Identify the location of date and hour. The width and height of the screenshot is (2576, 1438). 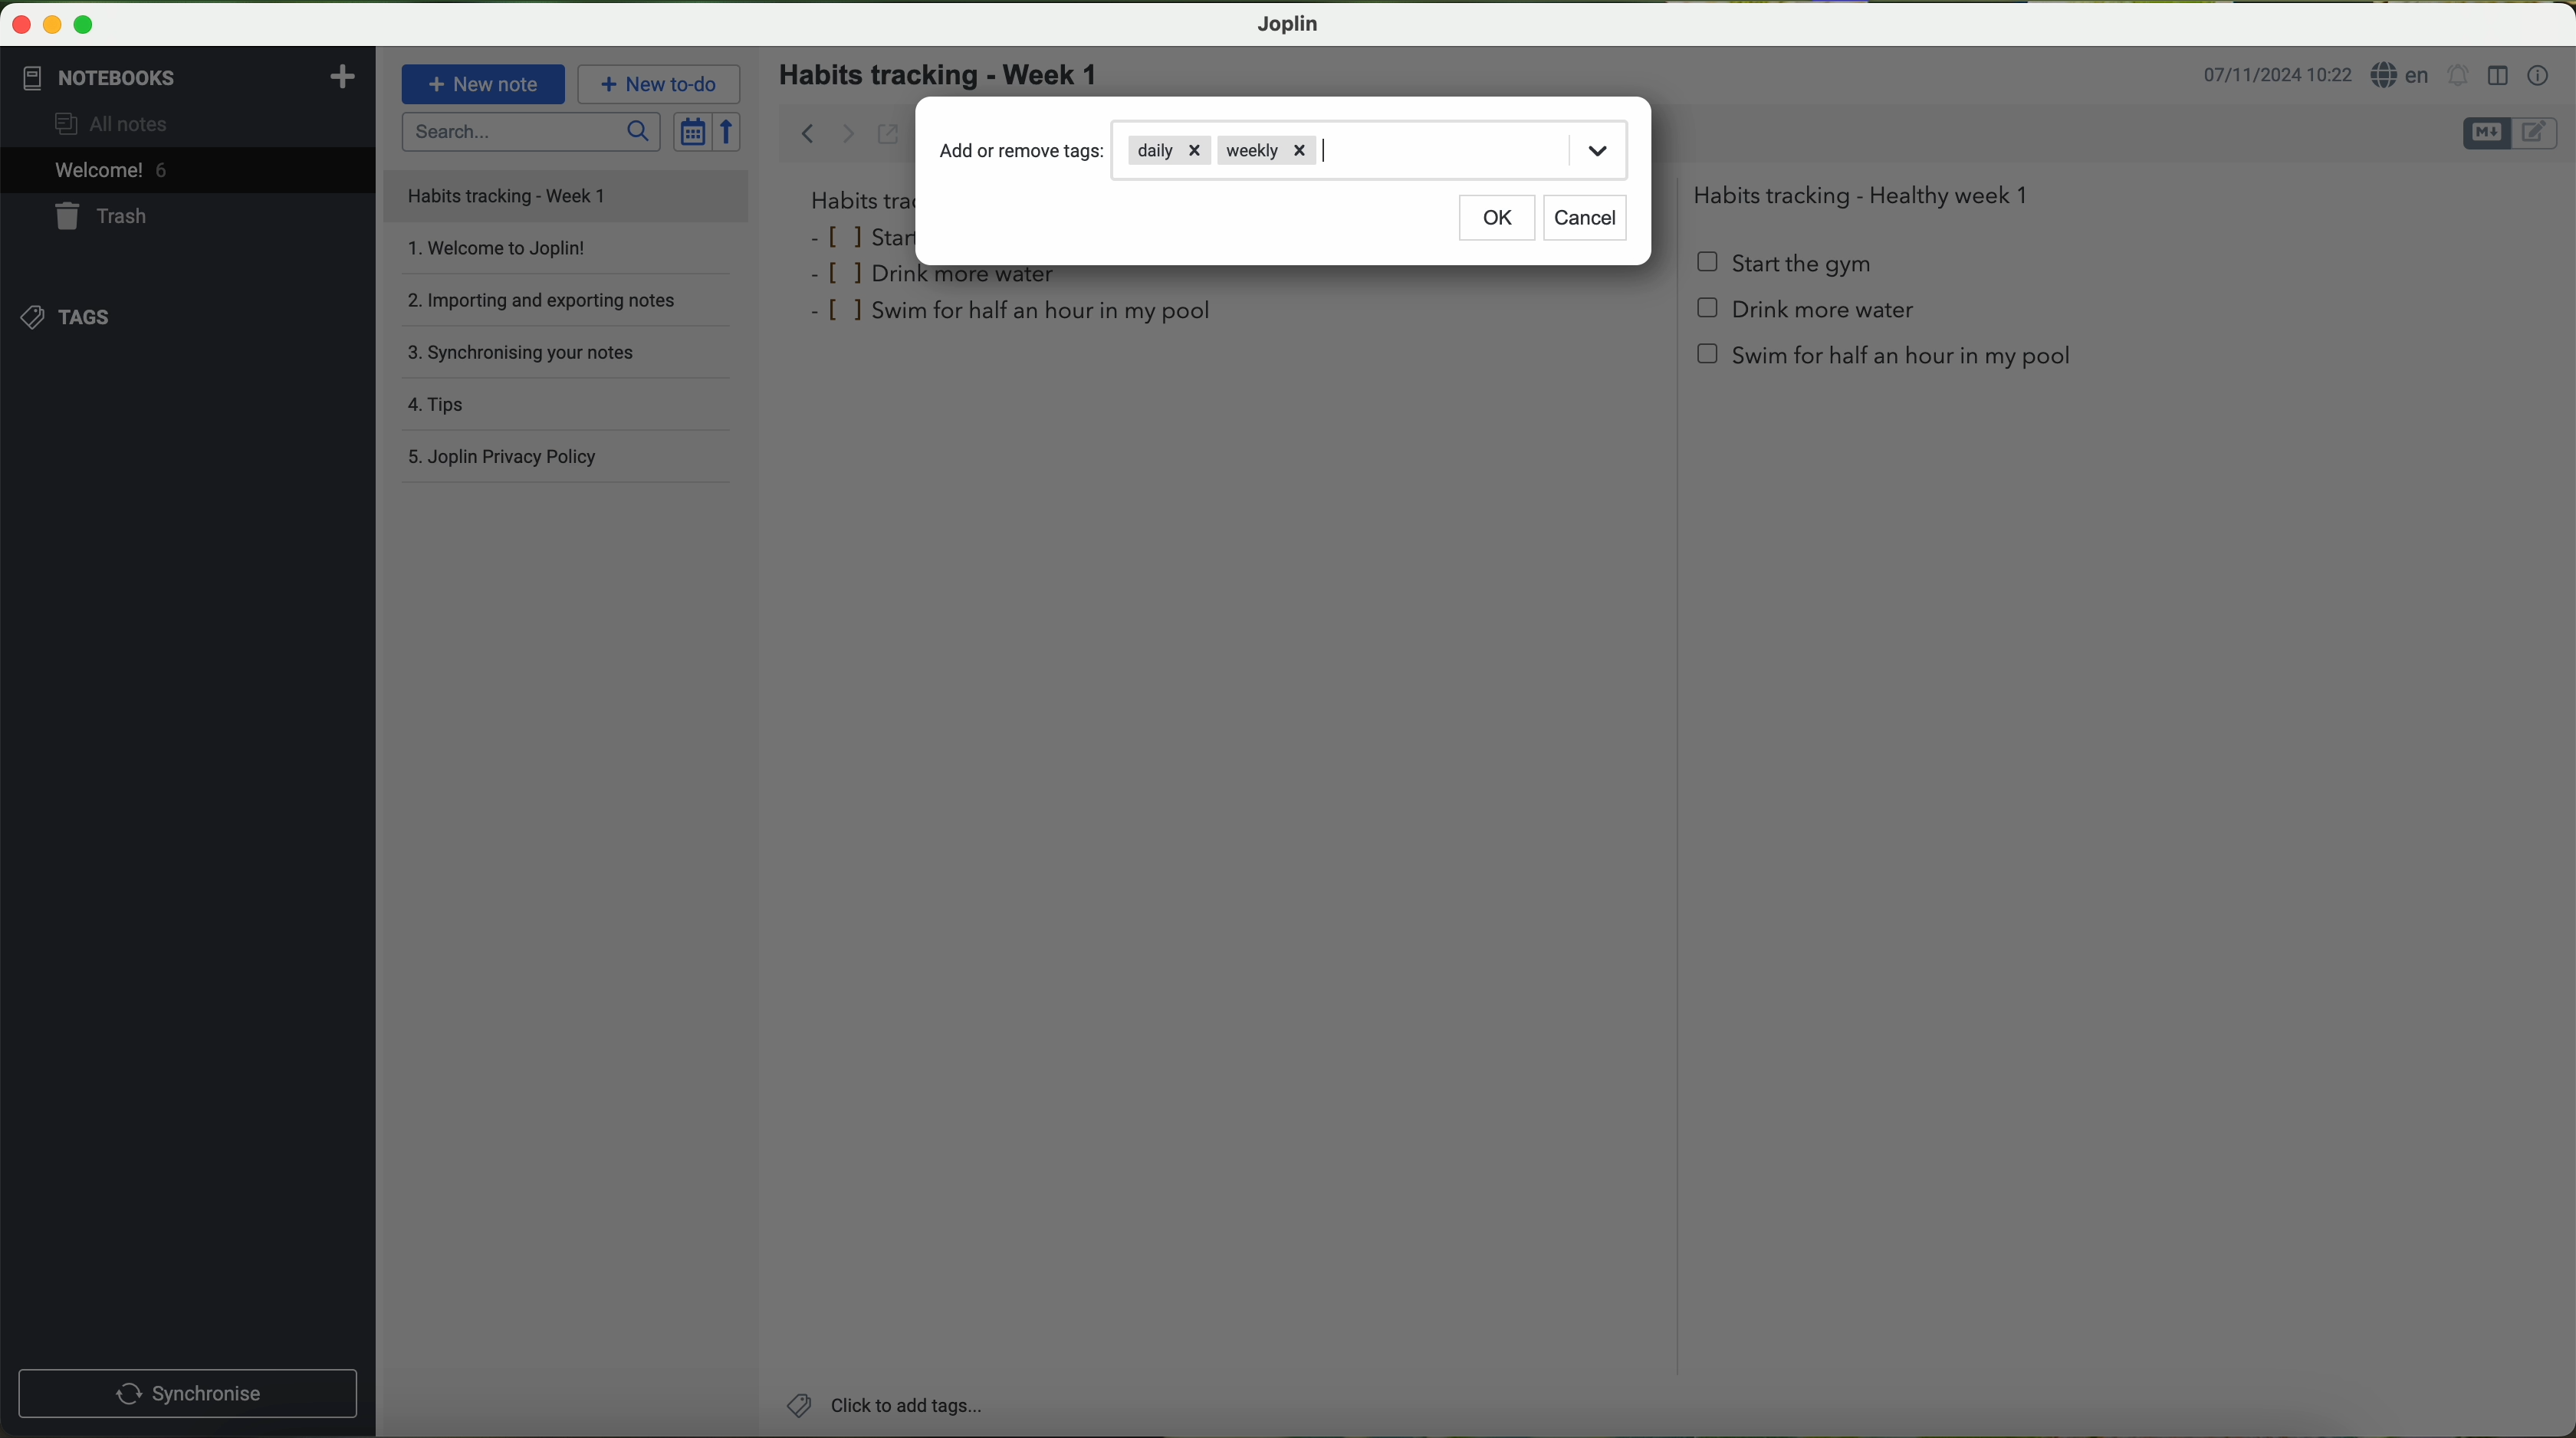
(2277, 73).